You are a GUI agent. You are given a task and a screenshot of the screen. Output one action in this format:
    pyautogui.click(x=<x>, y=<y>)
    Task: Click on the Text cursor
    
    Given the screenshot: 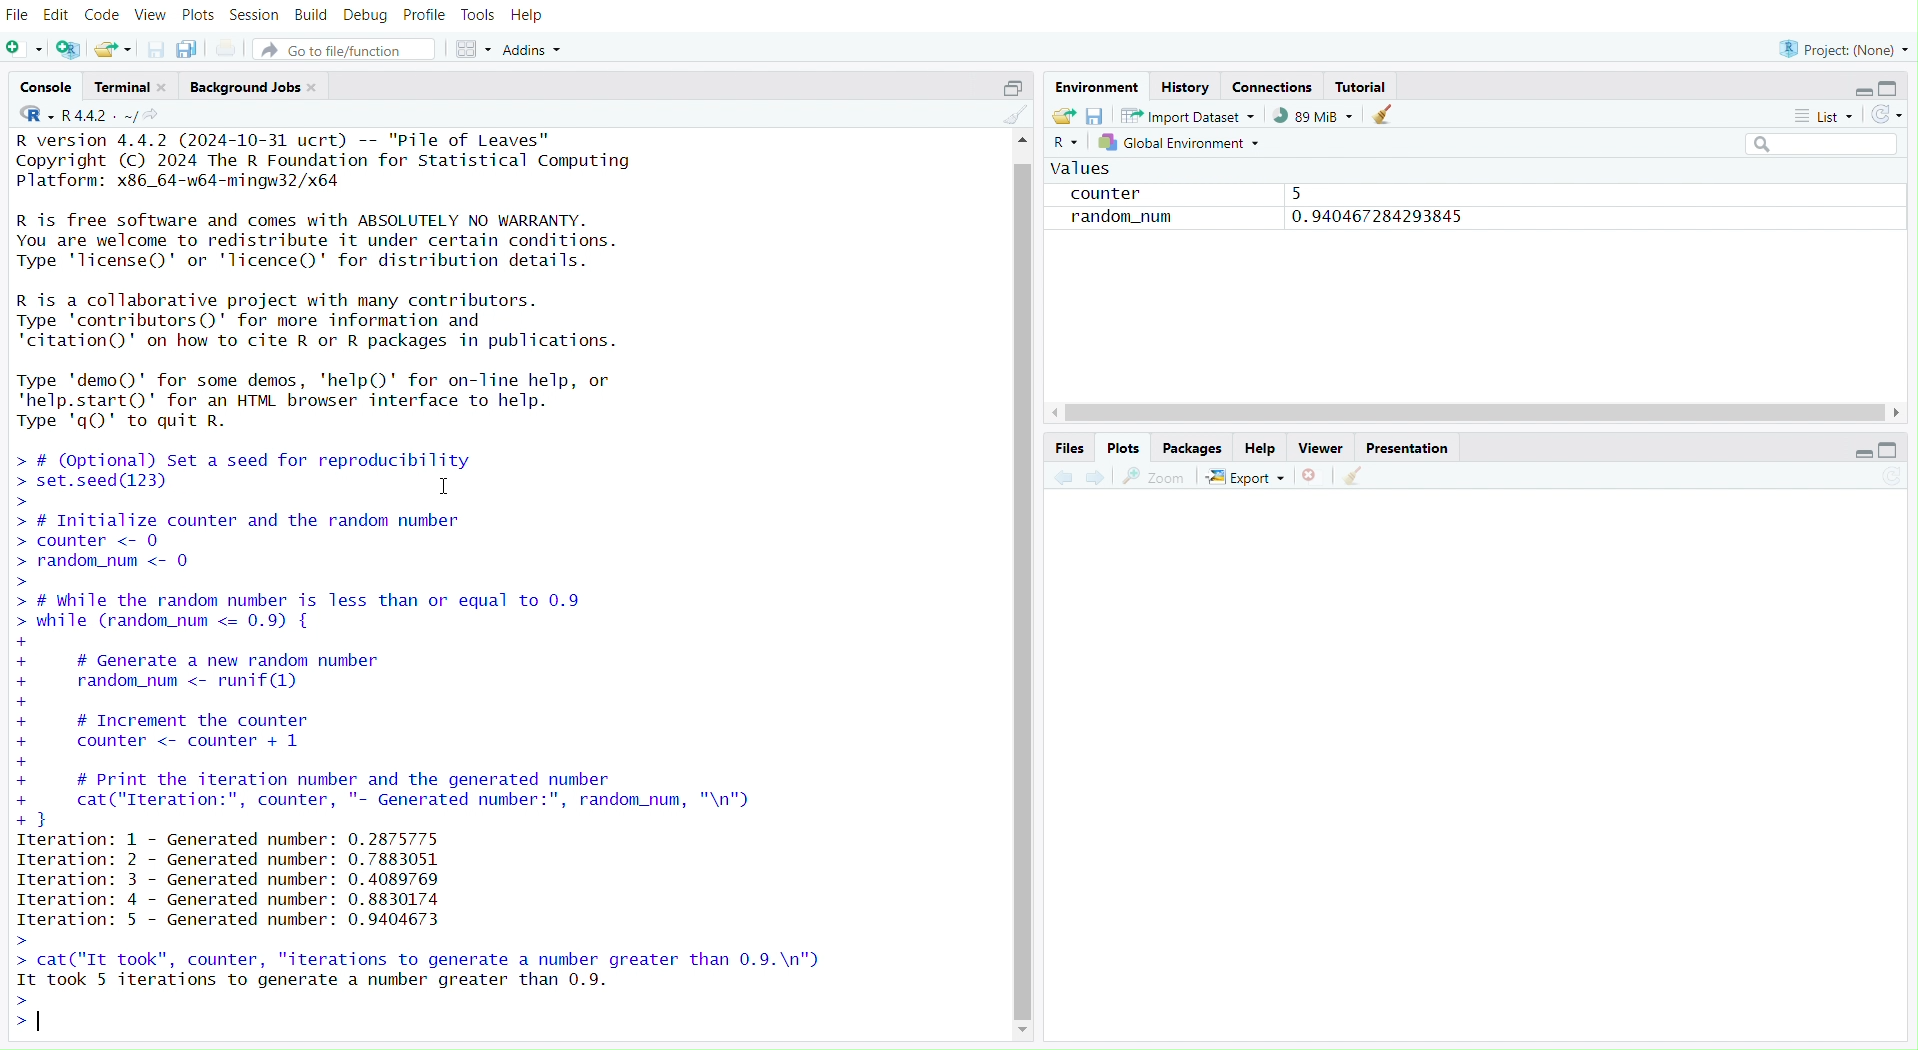 What is the action you would take?
    pyautogui.click(x=432, y=484)
    